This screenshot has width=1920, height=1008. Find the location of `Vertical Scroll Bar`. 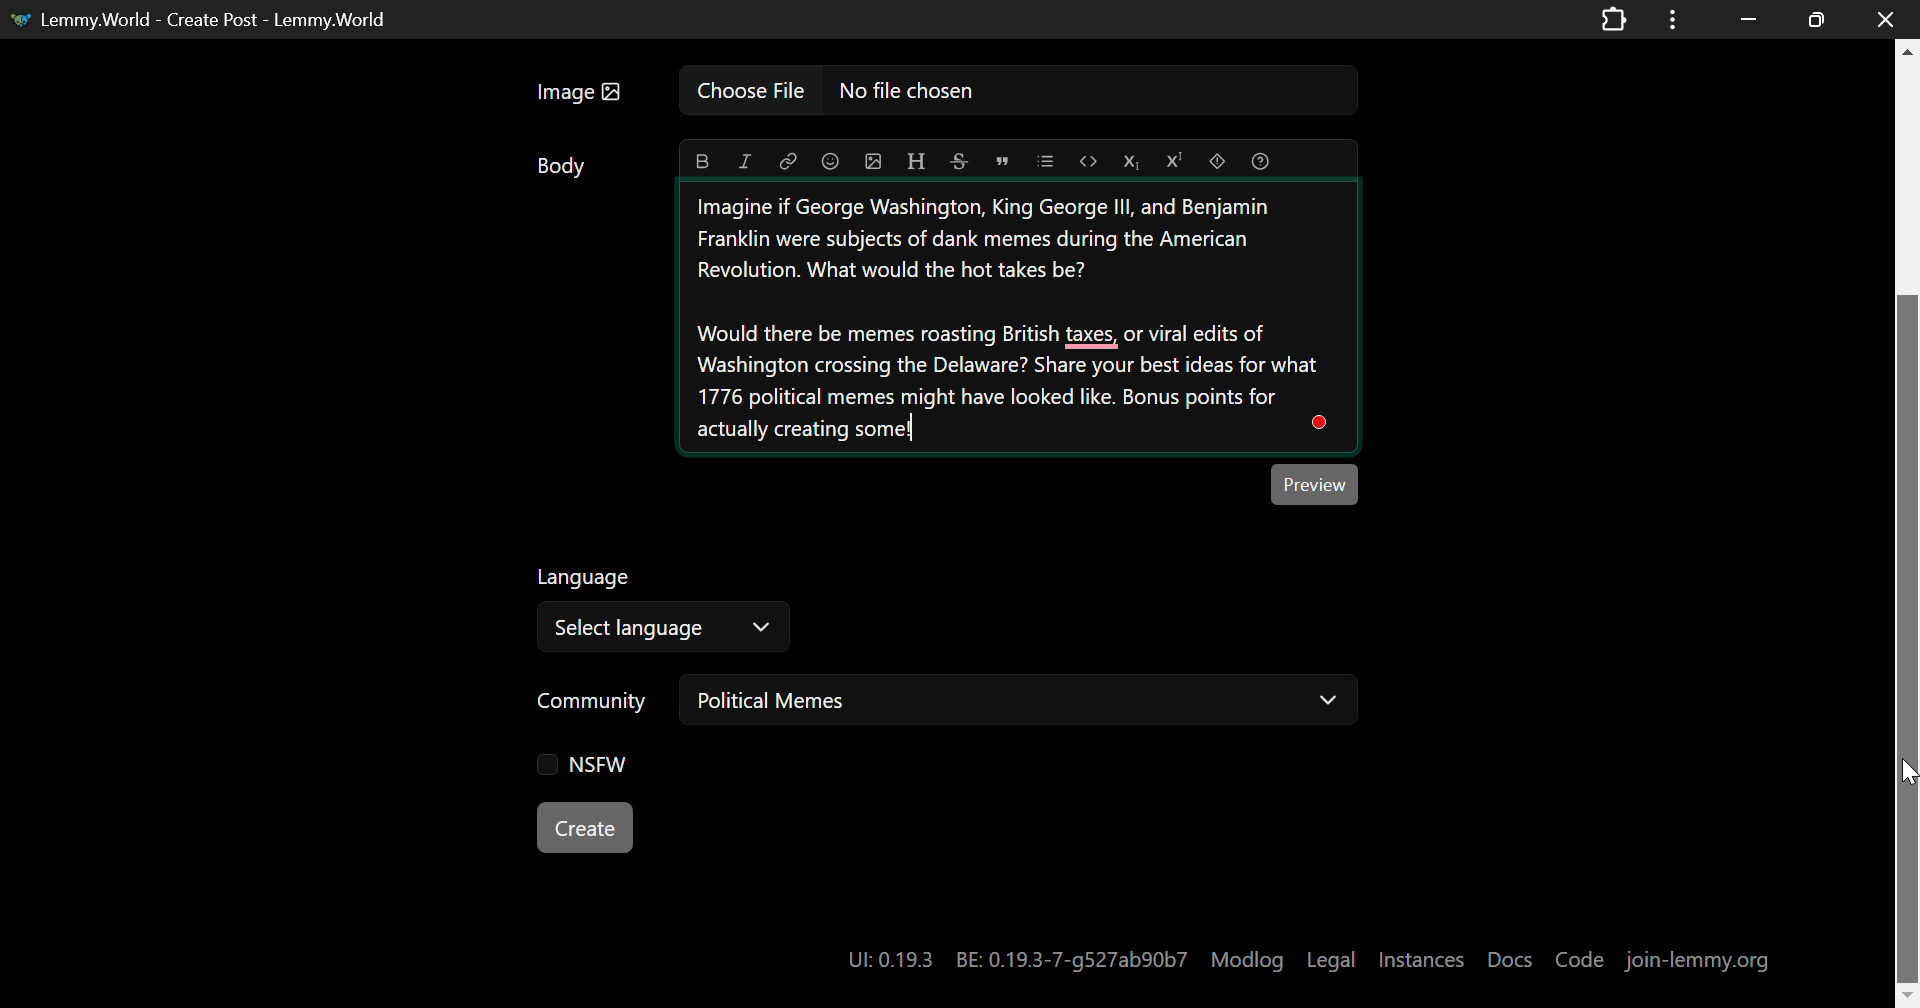

Vertical Scroll Bar is located at coordinates (1906, 527).